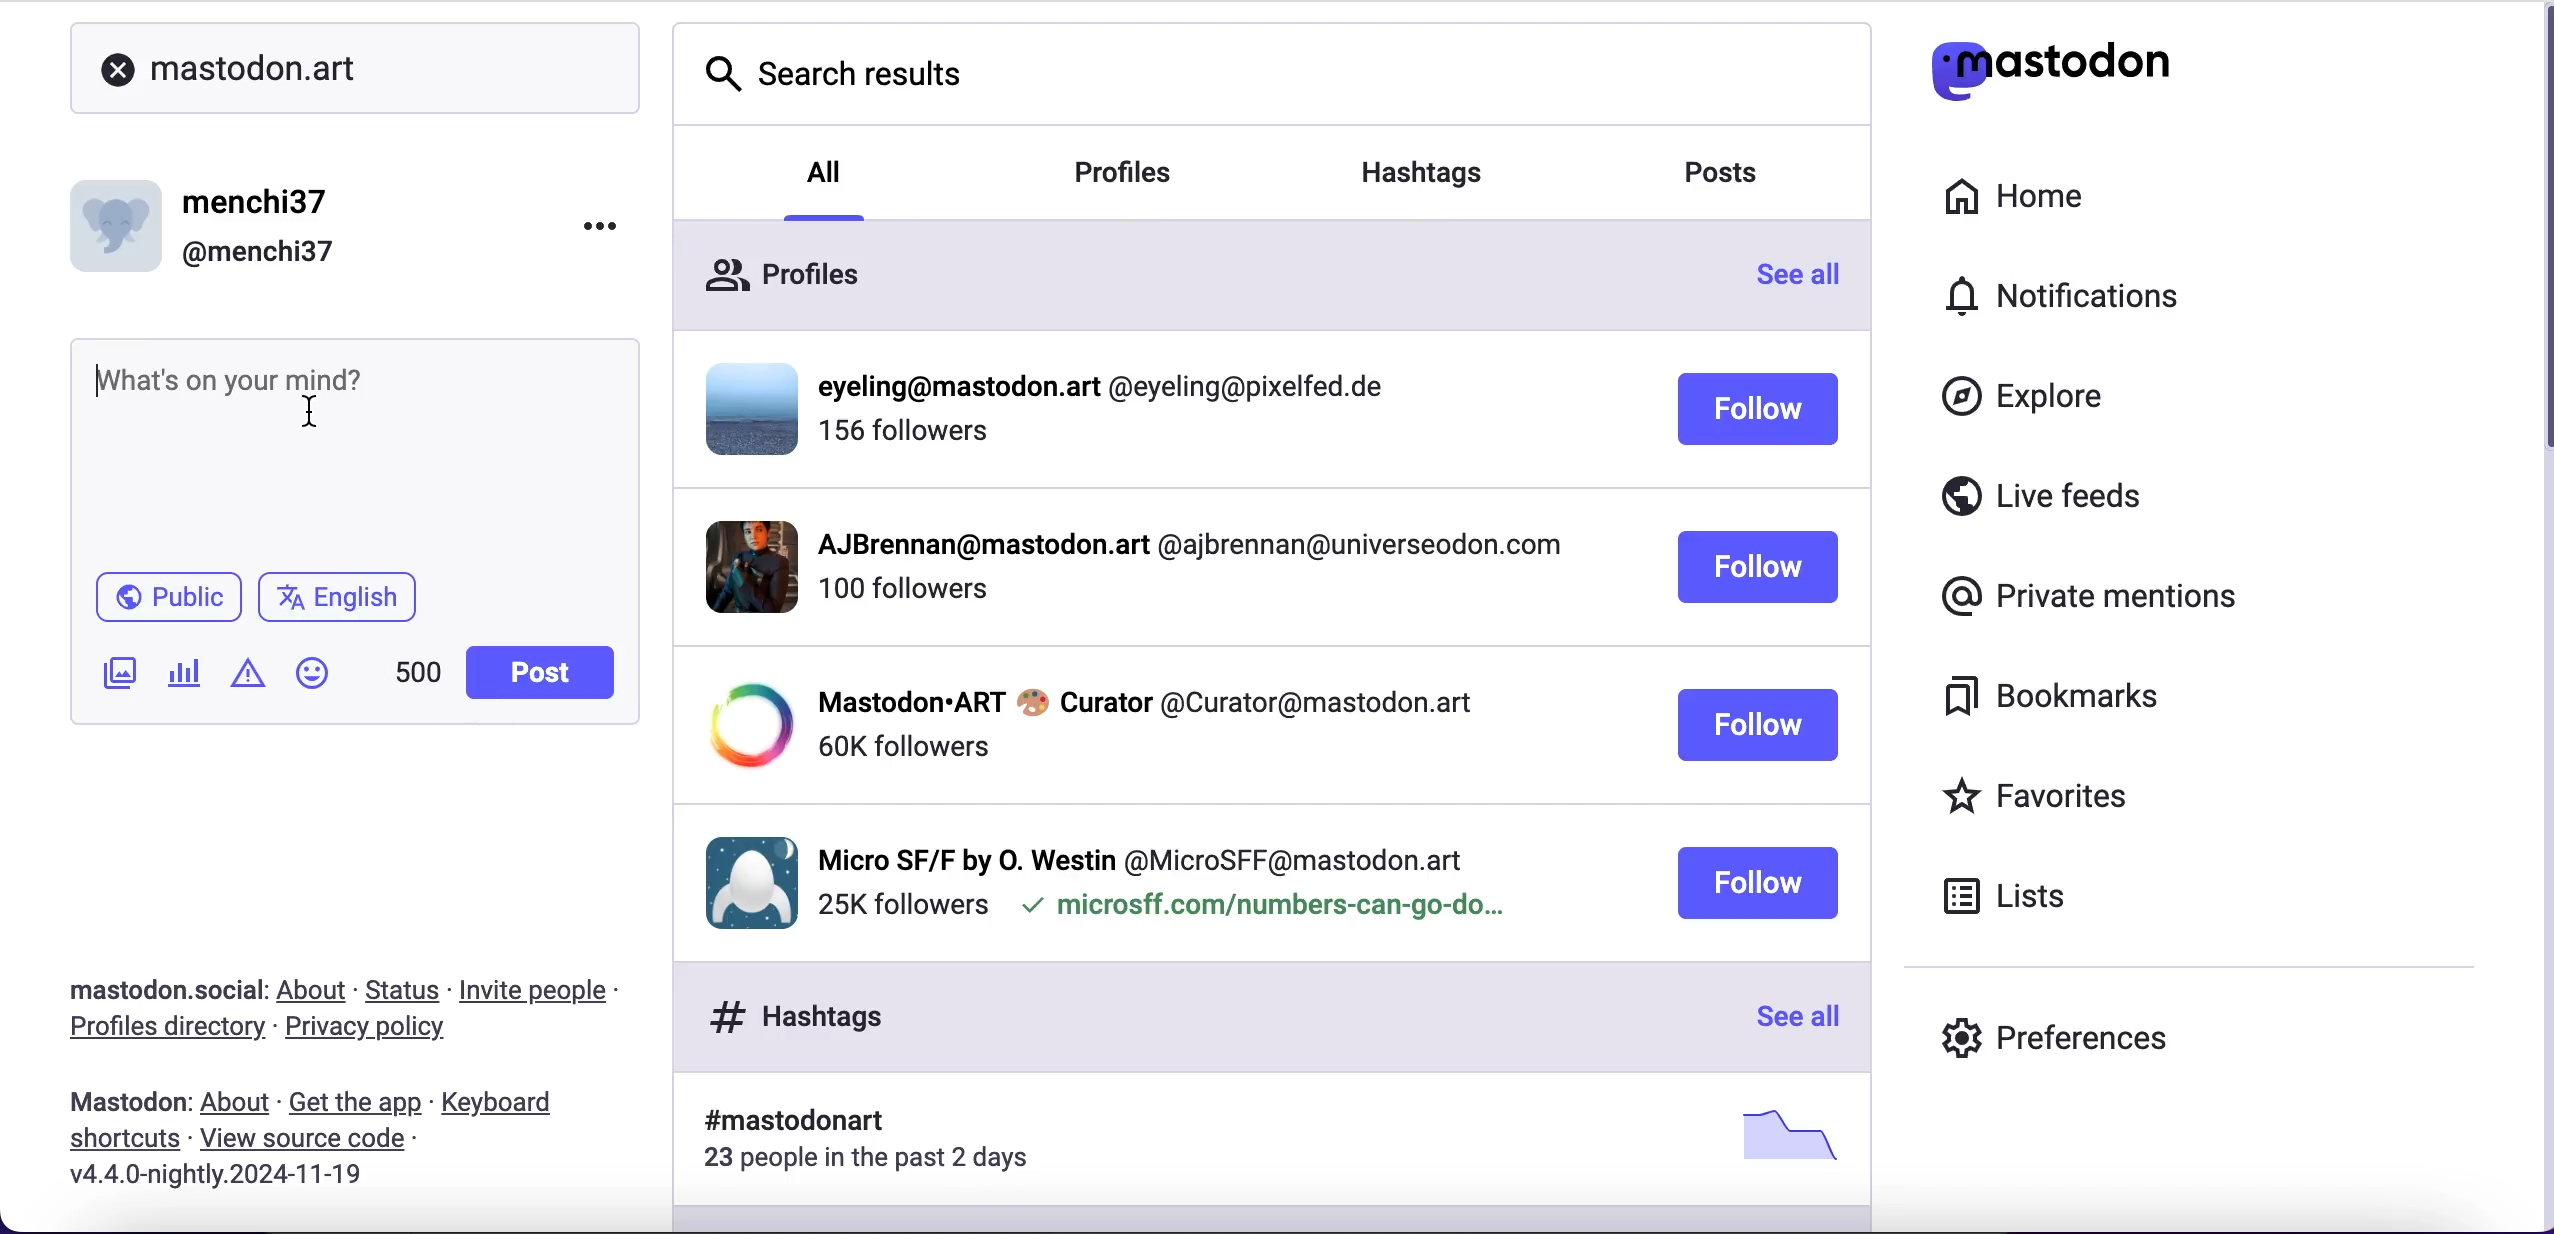 This screenshot has width=2554, height=1234. What do you see at coordinates (1181, 417) in the screenshot?
I see `user profile` at bounding box center [1181, 417].